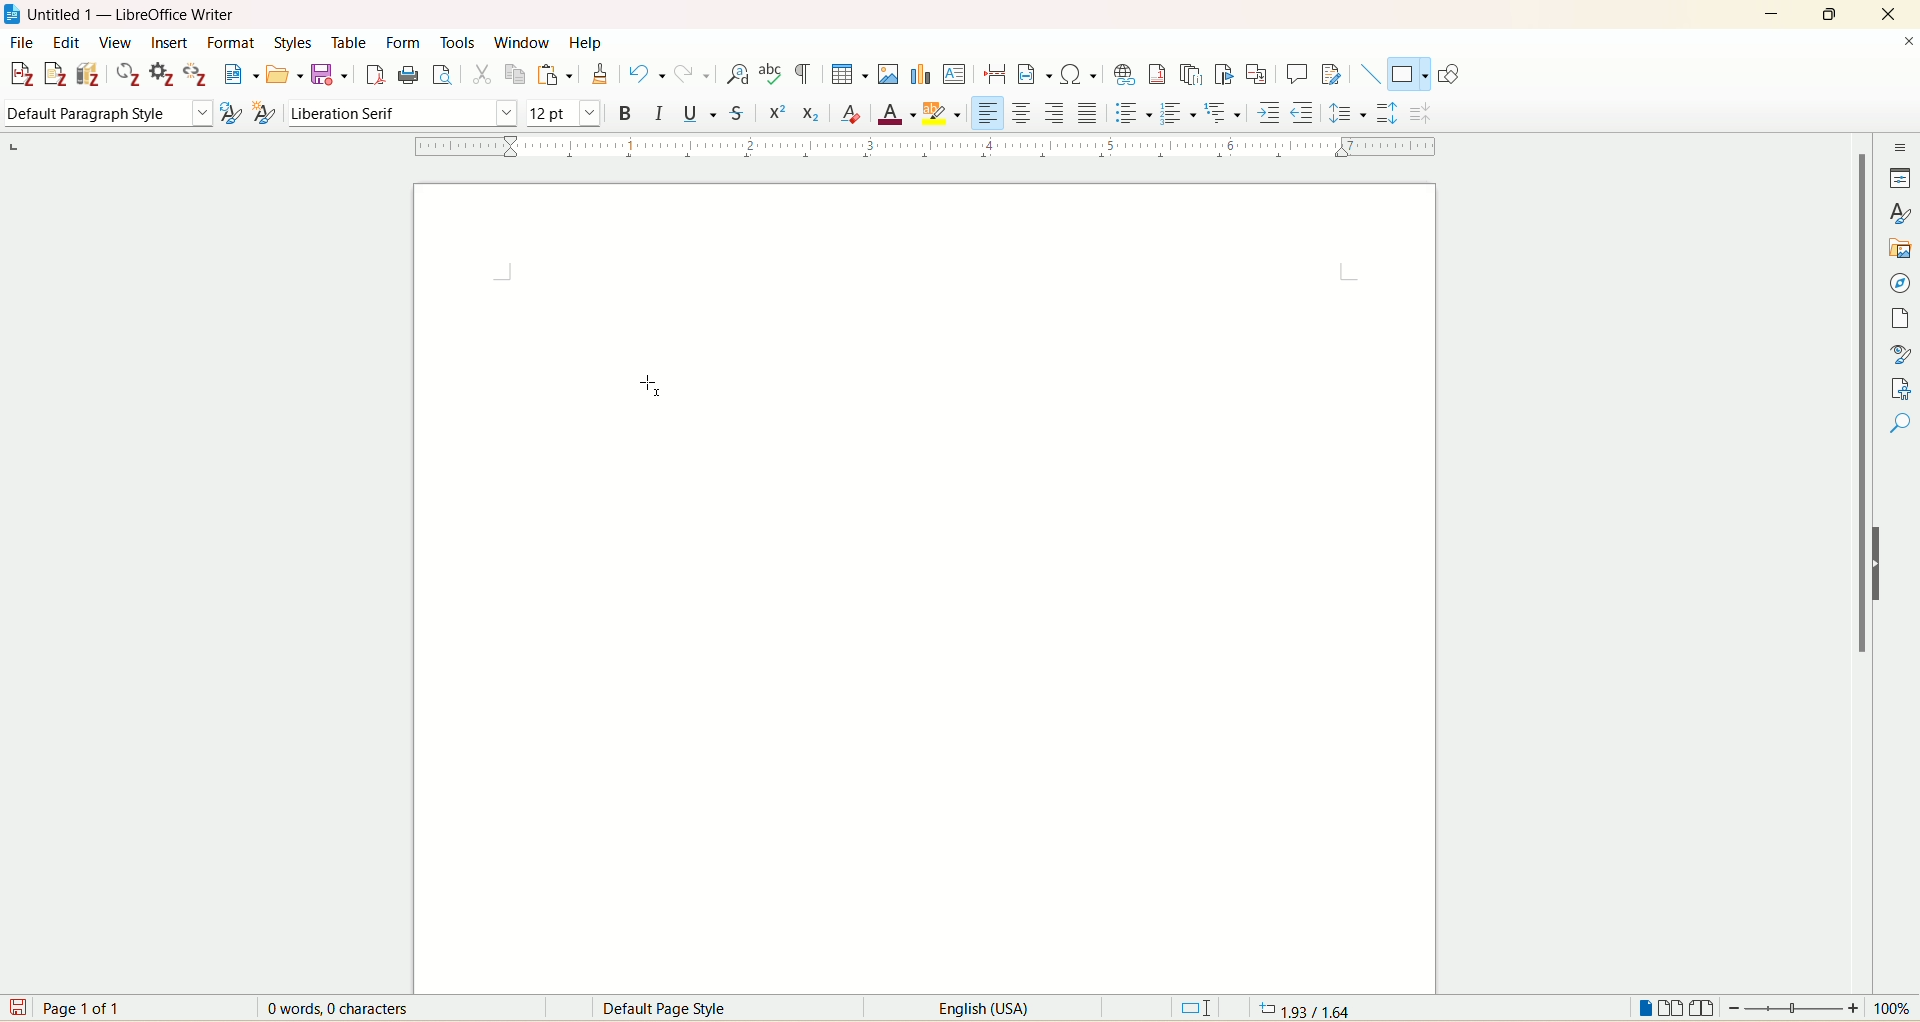 Image resolution: width=1920 pixels, height=1022 pixels. Describe the element at coordinates (1901, 423) in the screenshot. I see `accessibility check` at that location.